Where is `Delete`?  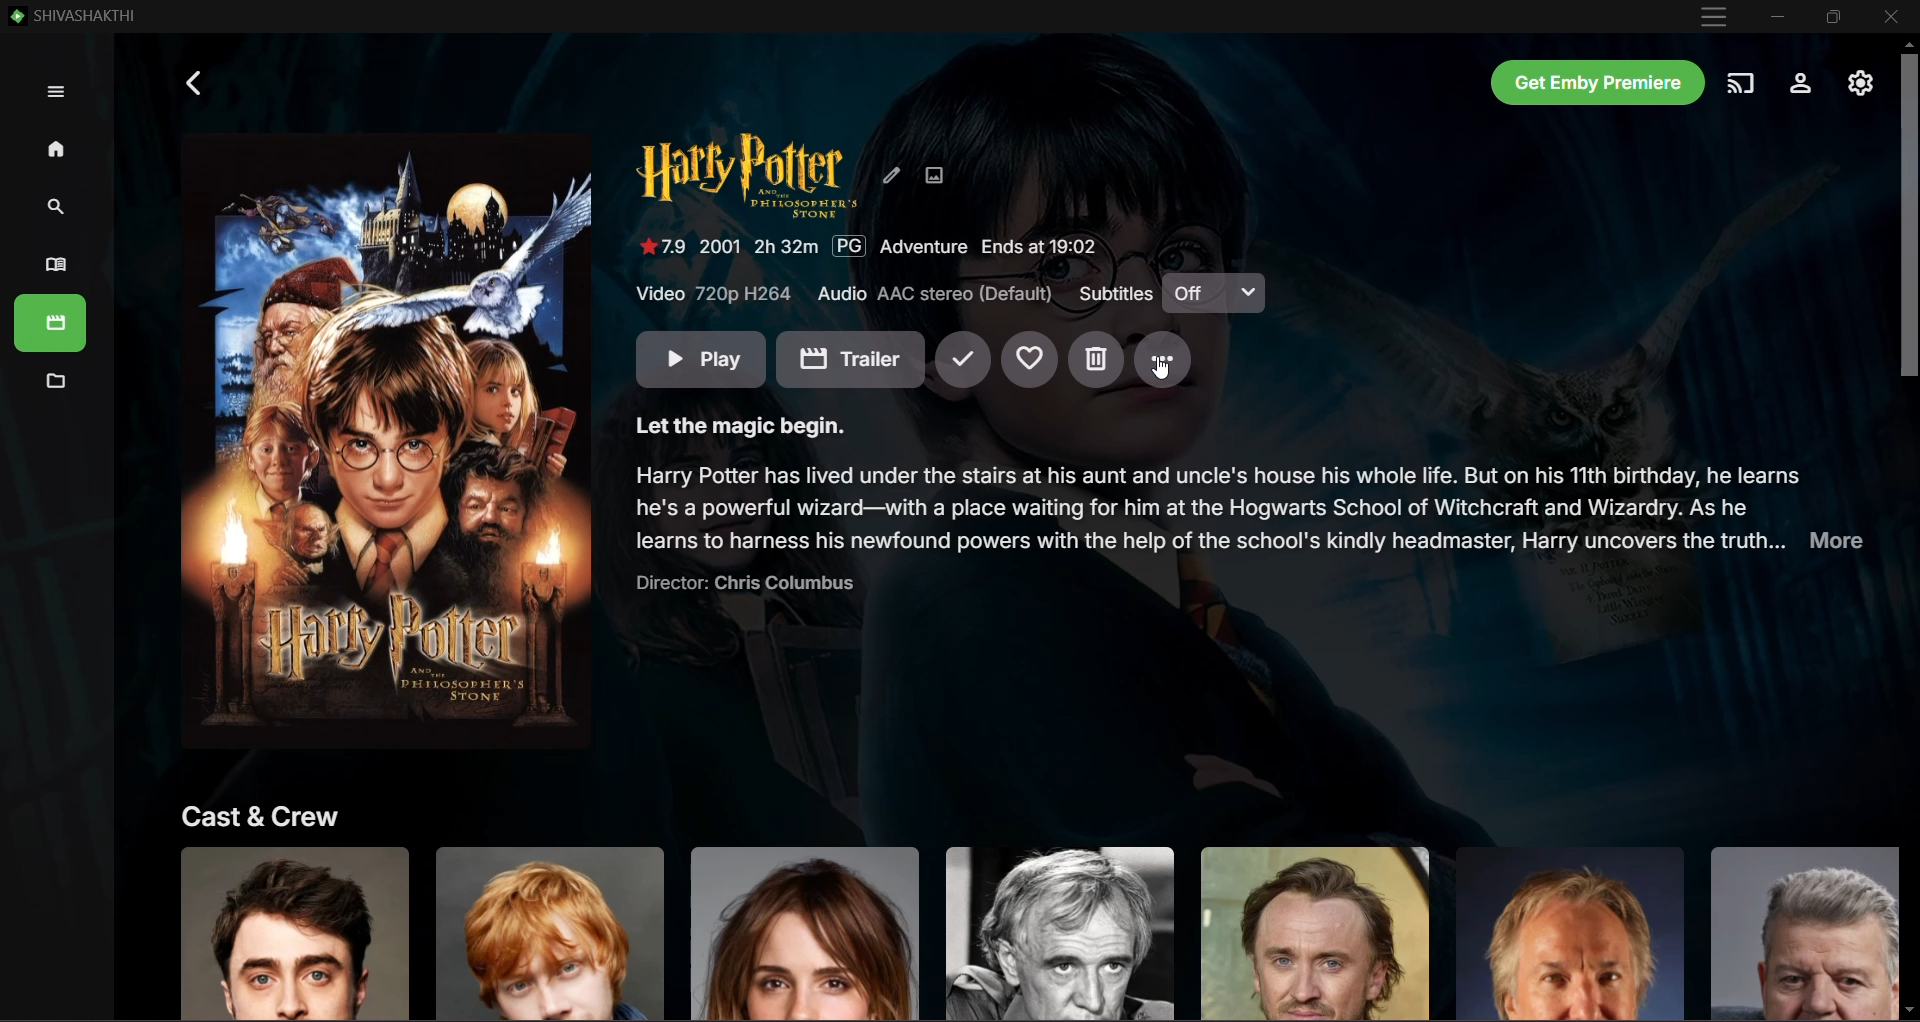
Delete is located at coordinates (1096, 361).